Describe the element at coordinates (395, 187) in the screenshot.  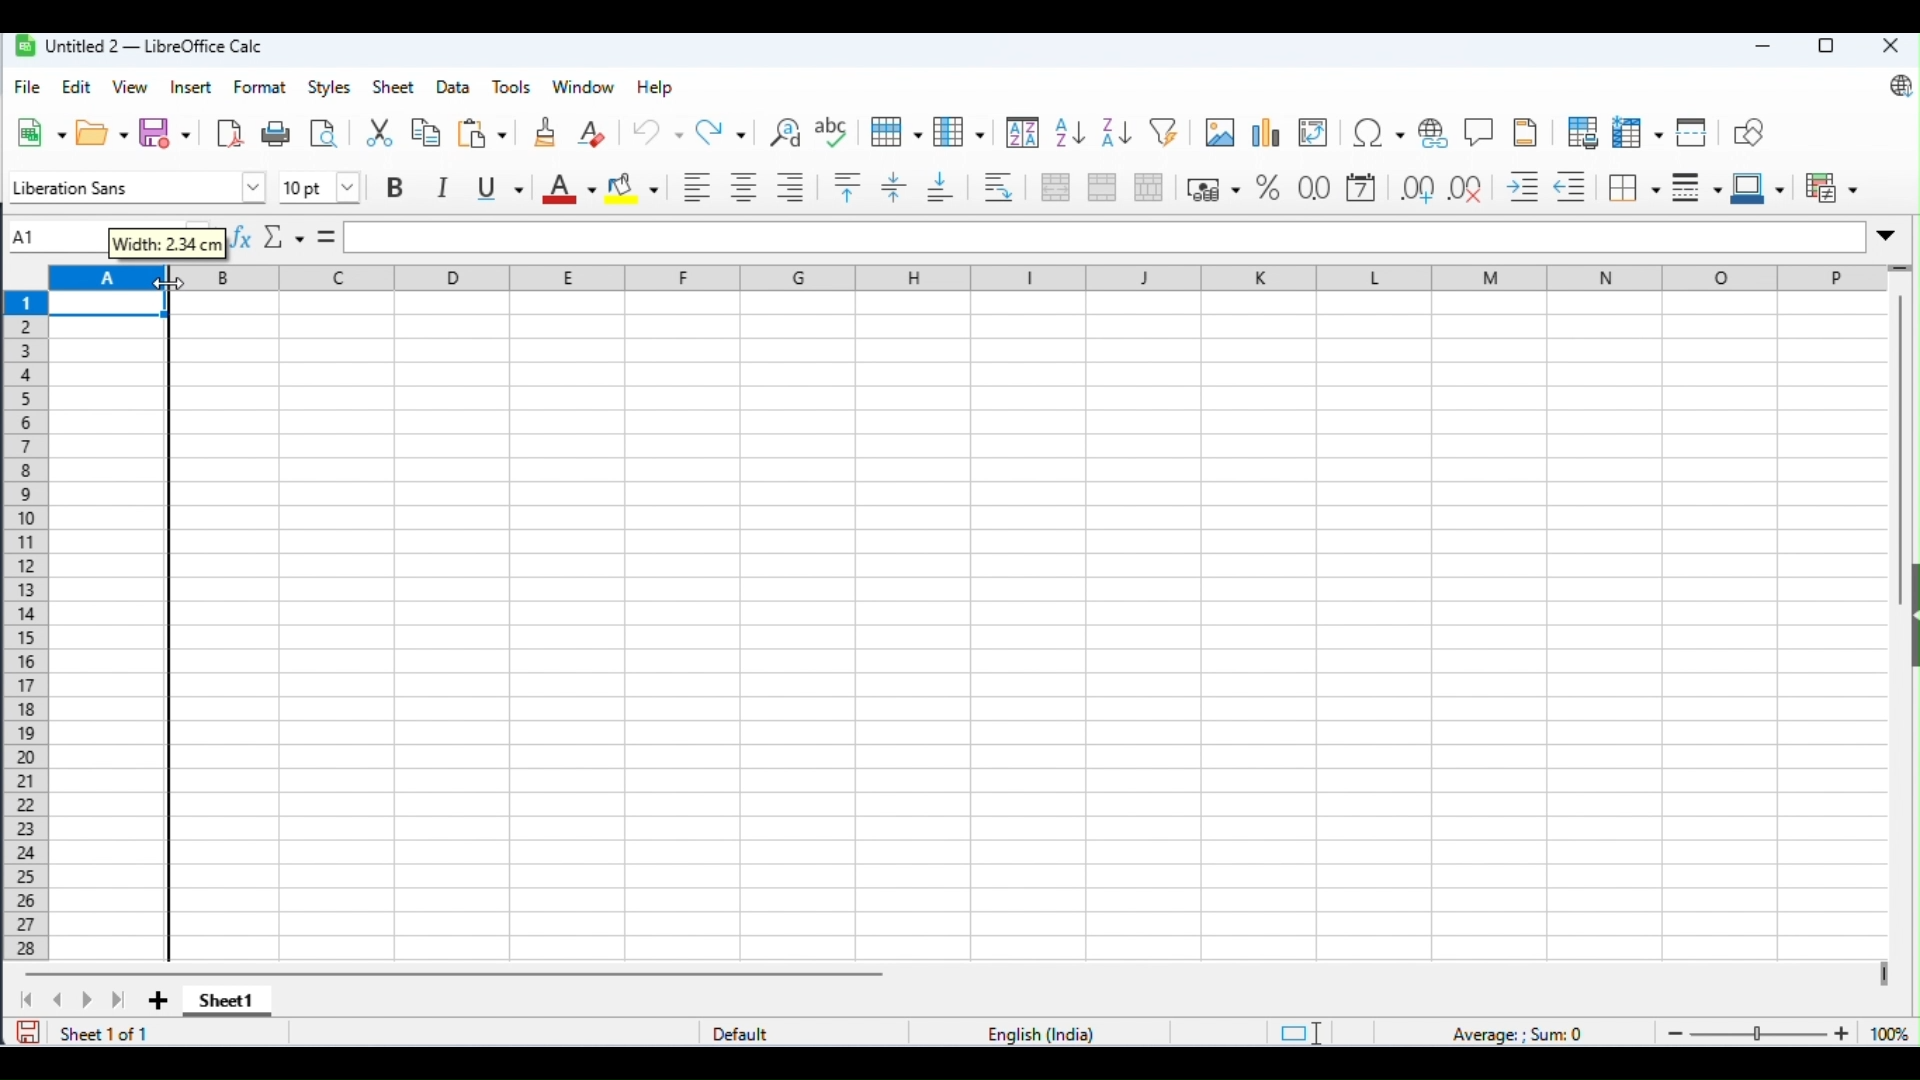
I see `bold` at that location.